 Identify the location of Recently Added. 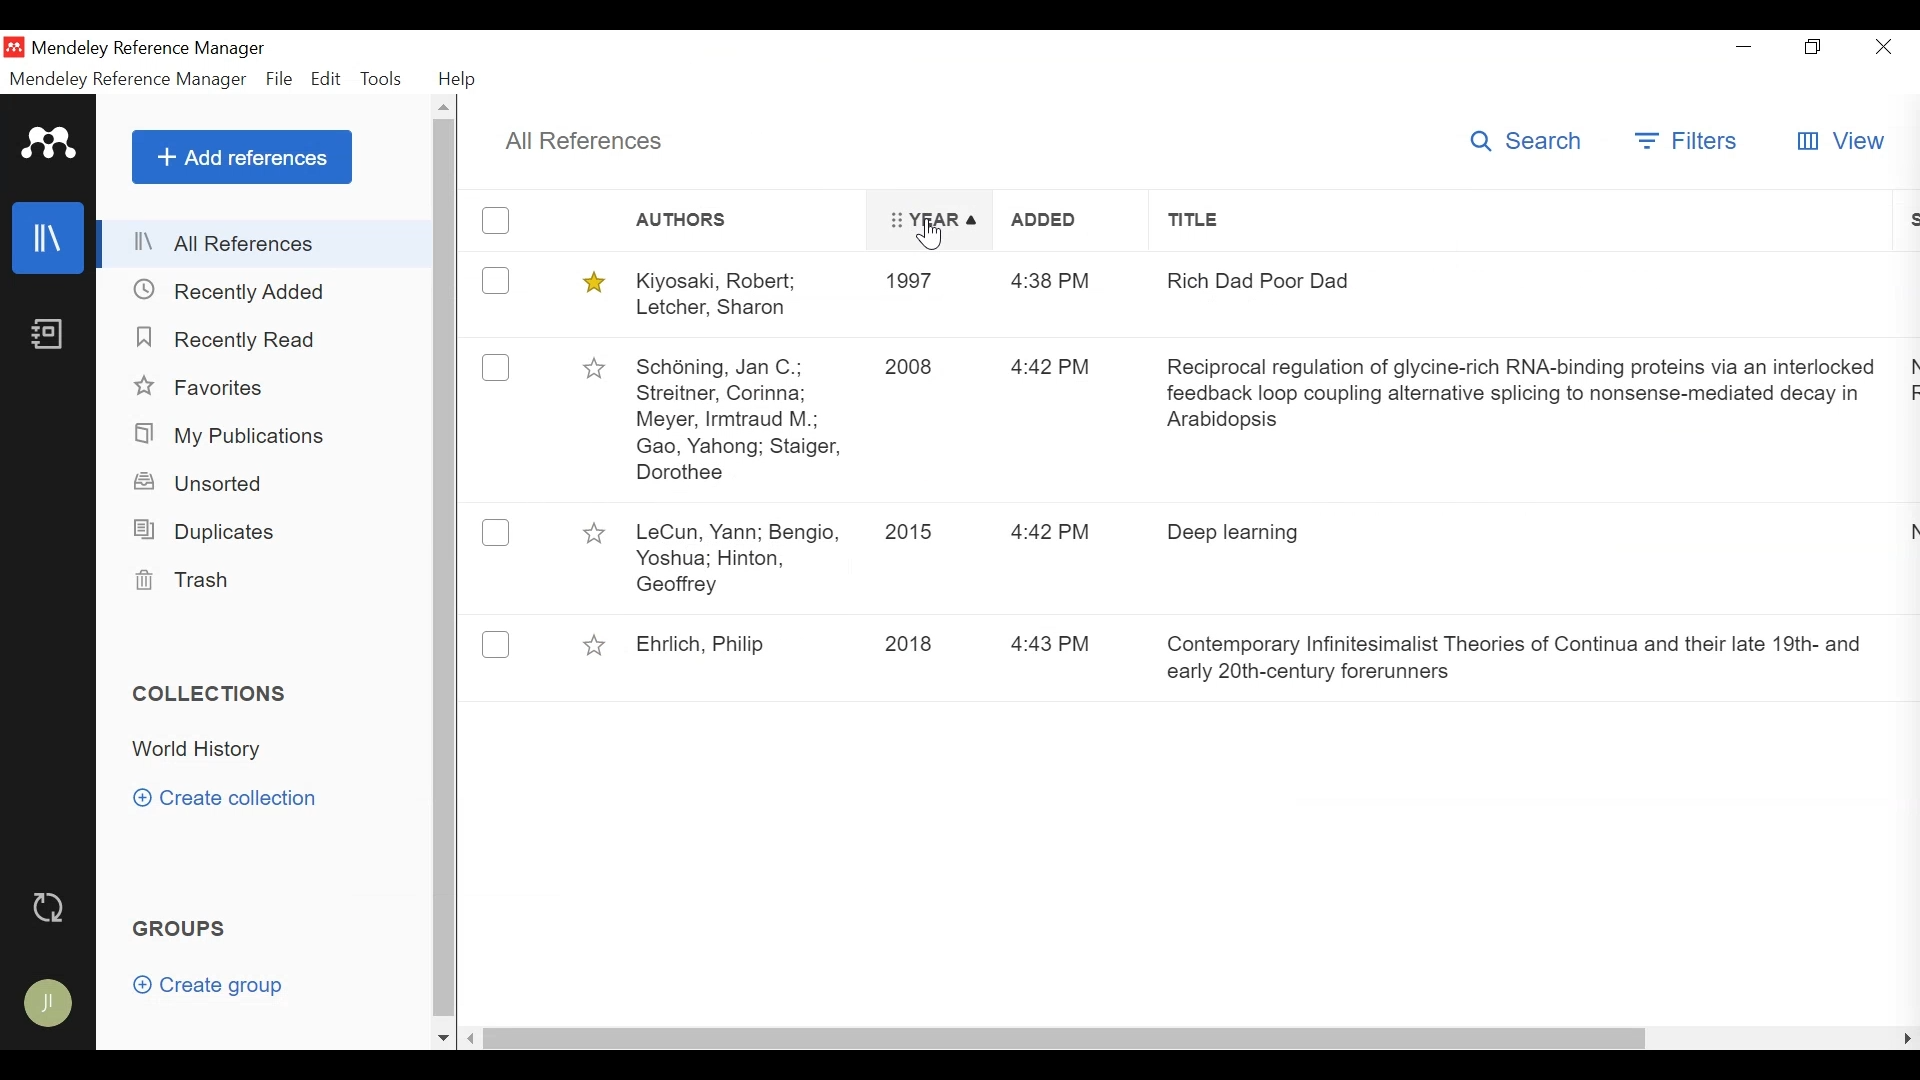
(235, 292).